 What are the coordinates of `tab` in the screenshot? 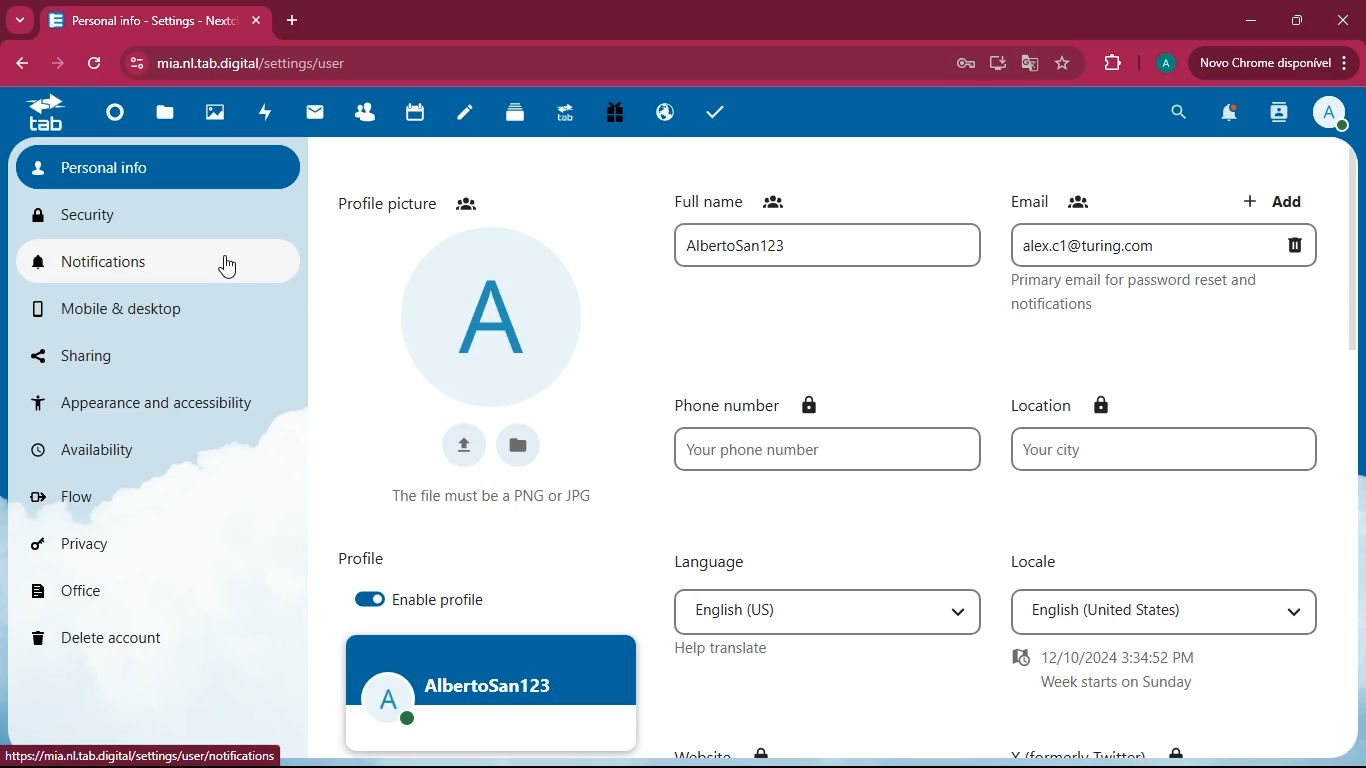 It's located at (153, 21).